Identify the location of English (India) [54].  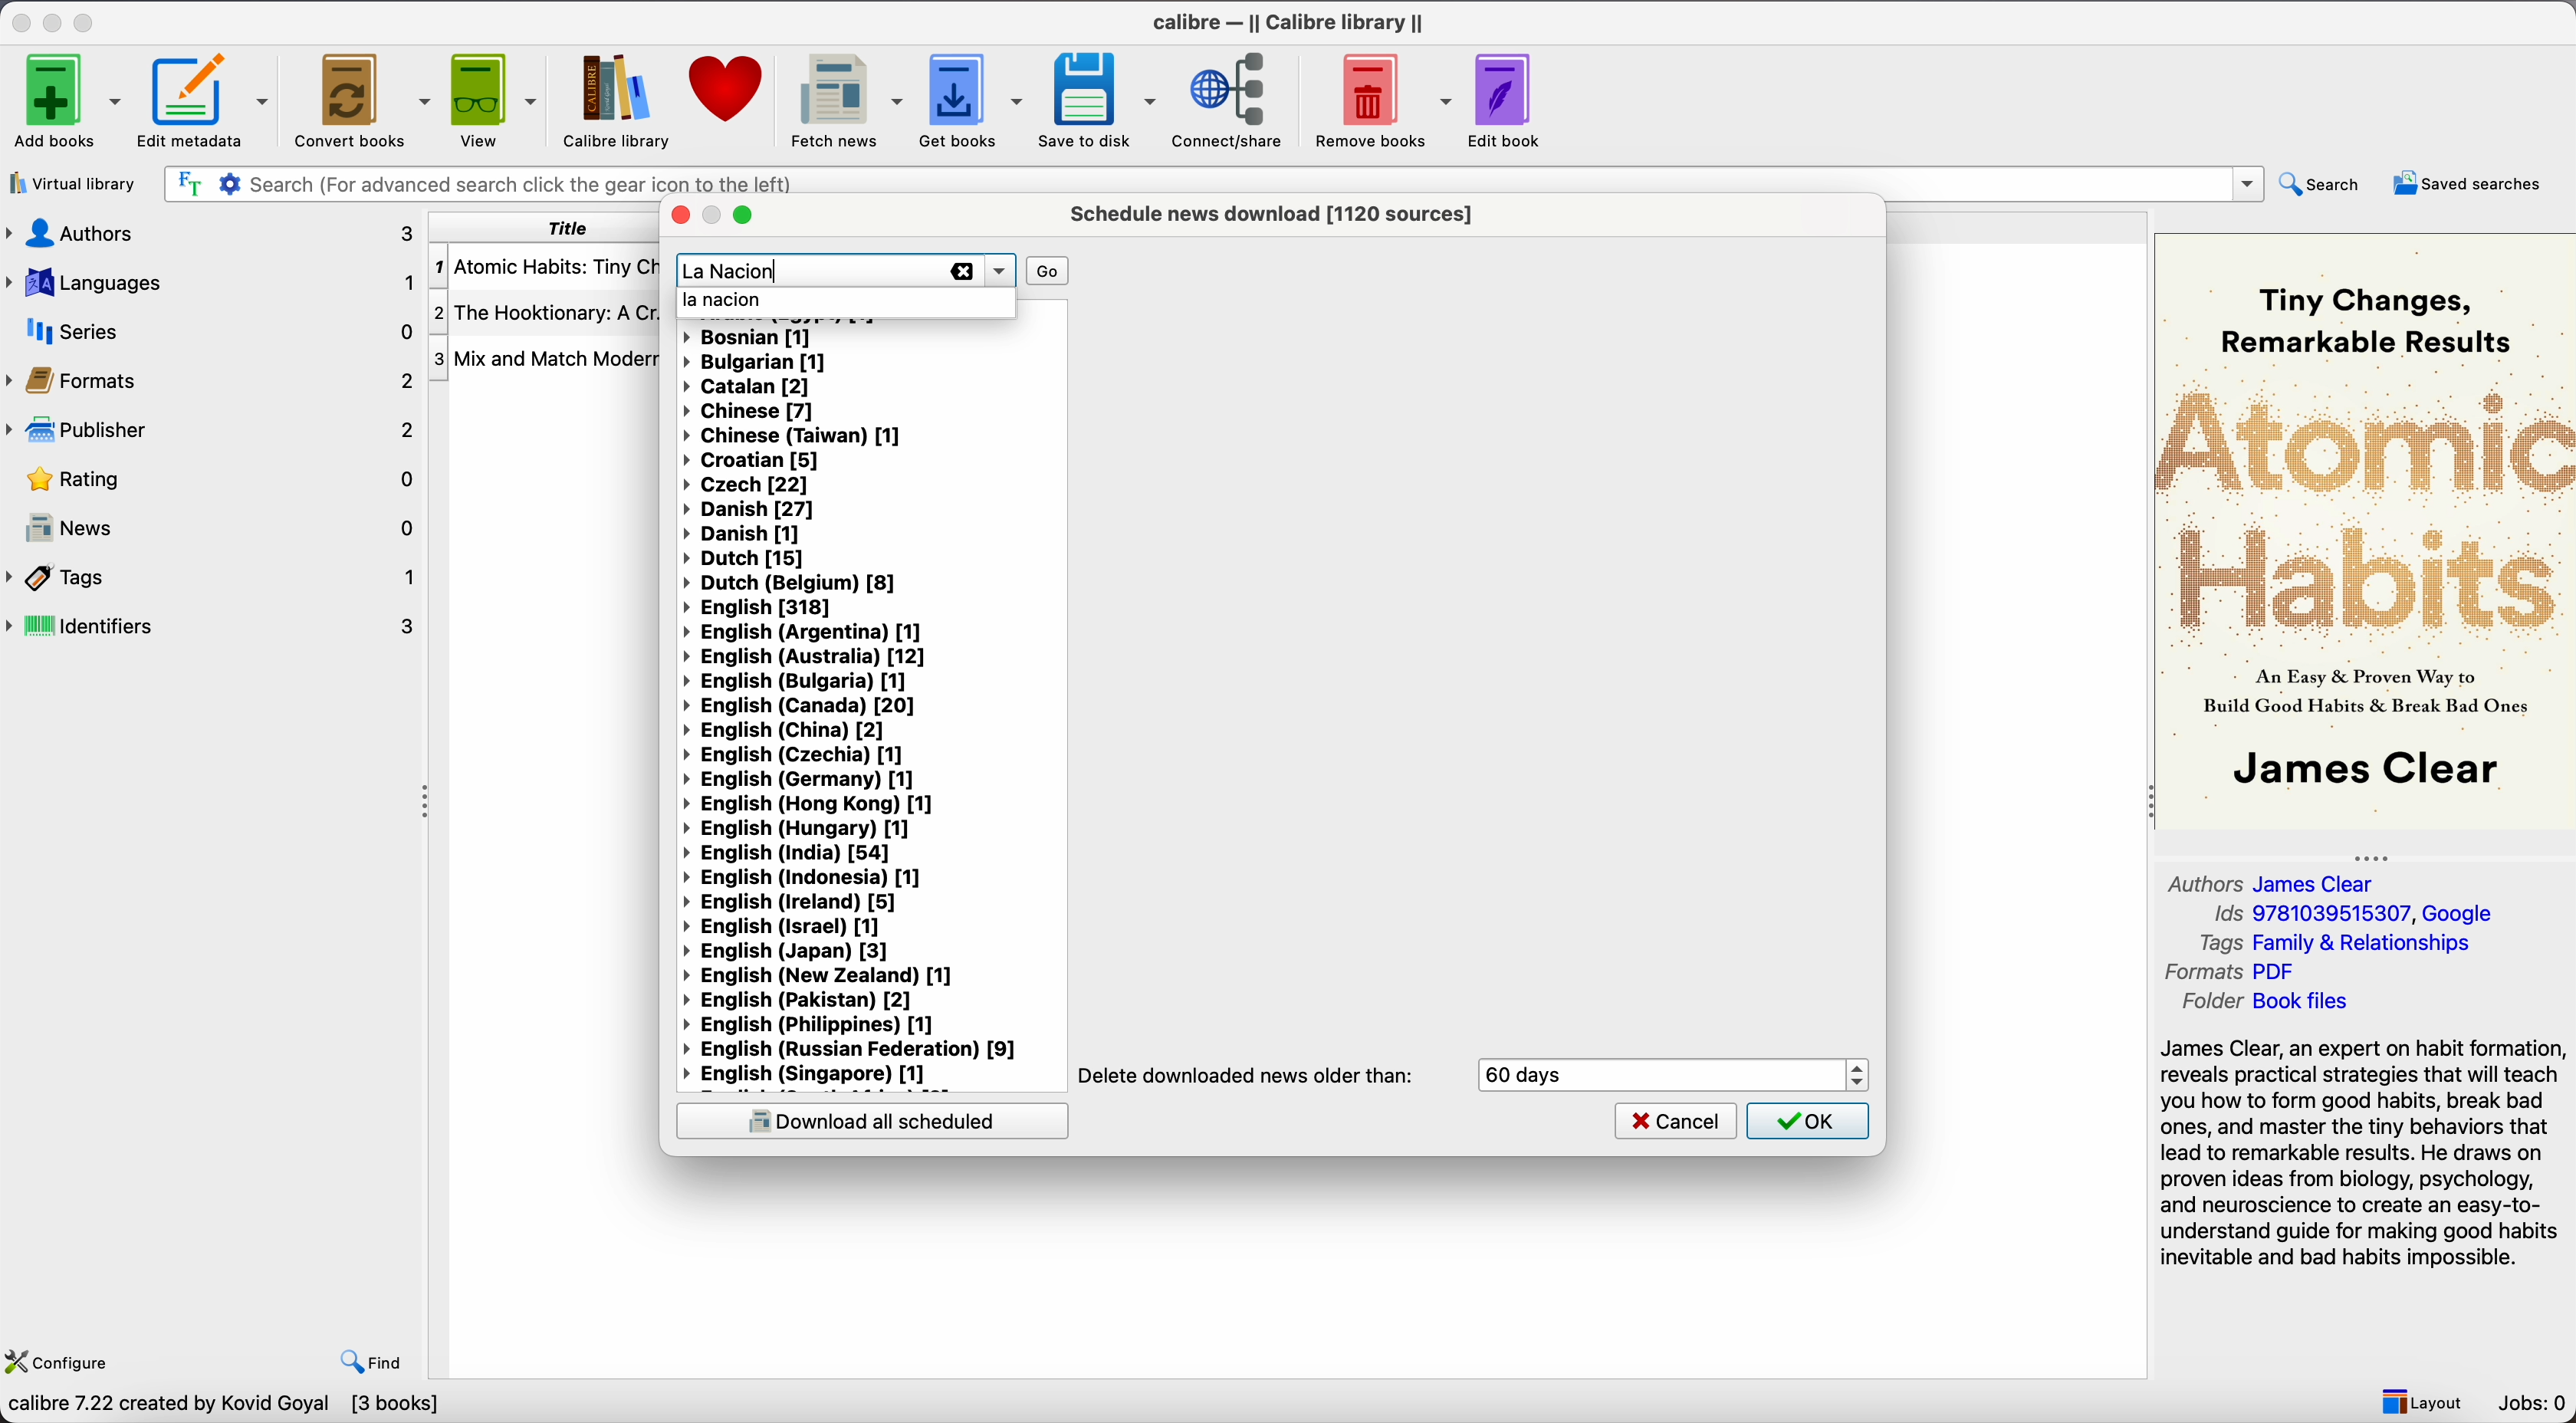
(786, 854).